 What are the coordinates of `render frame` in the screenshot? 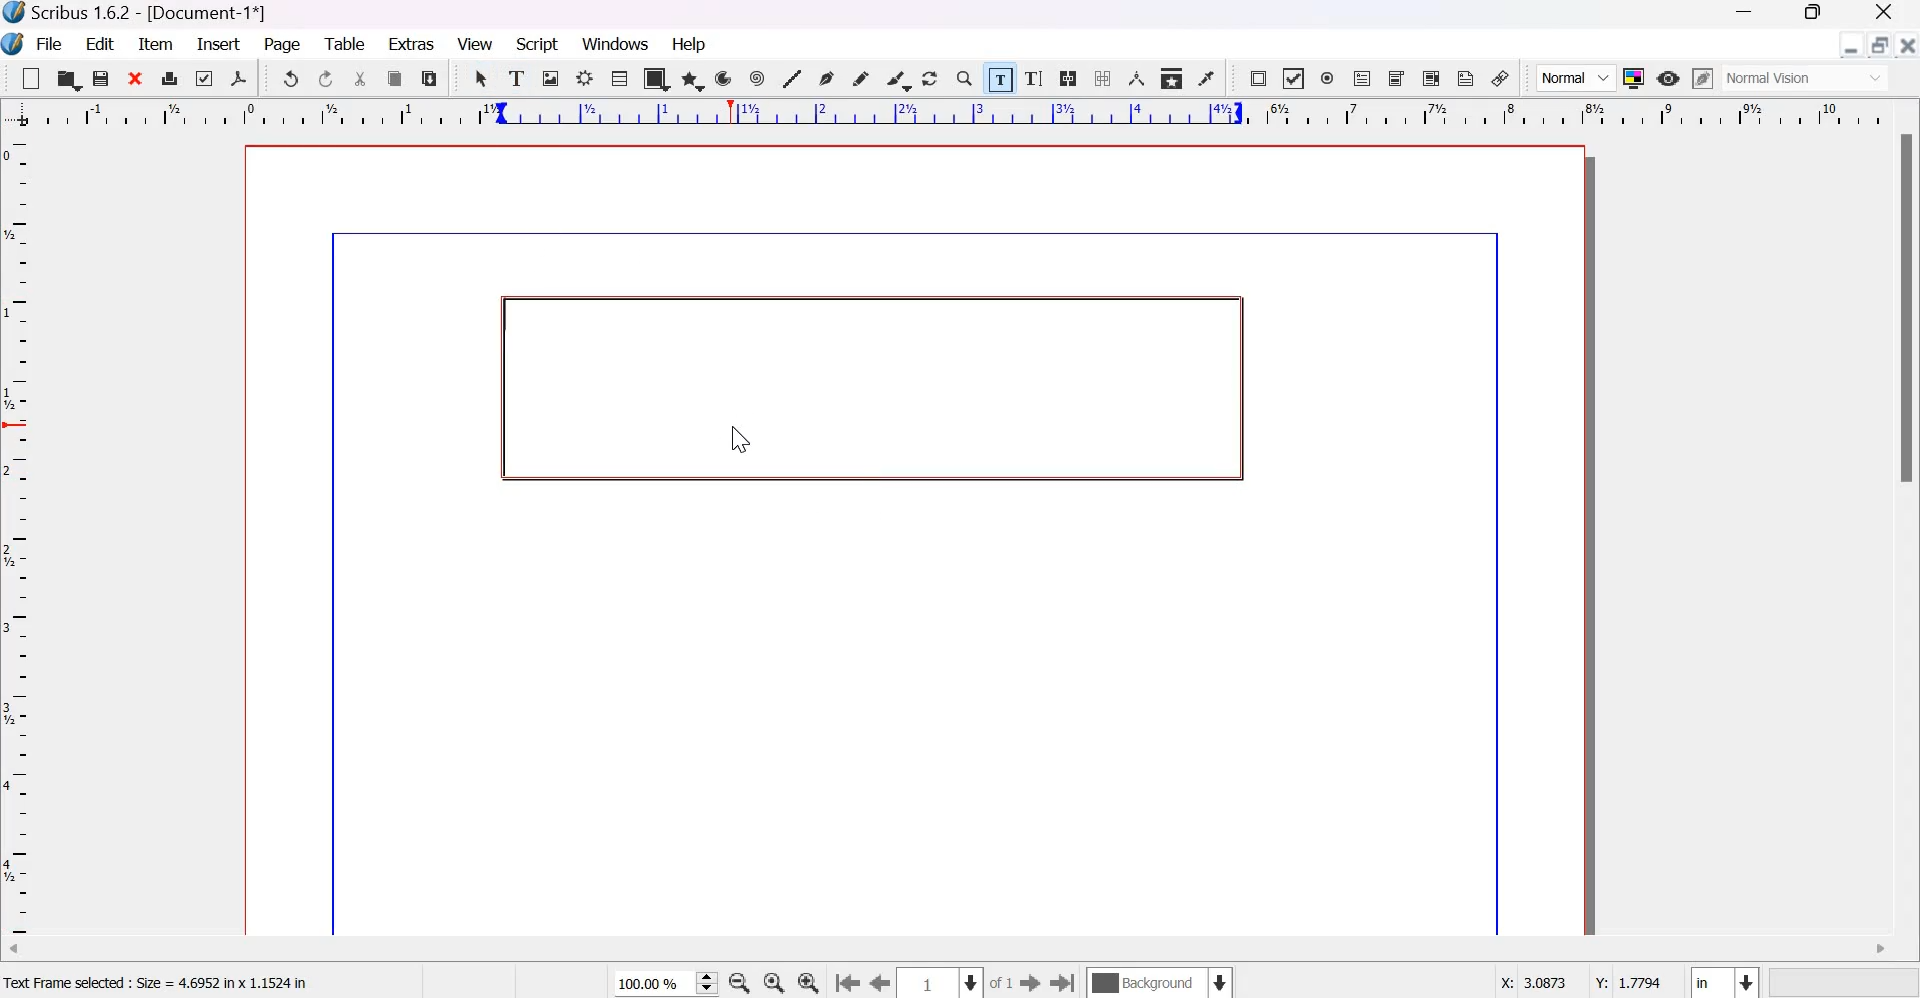 It's located at (585, 78).